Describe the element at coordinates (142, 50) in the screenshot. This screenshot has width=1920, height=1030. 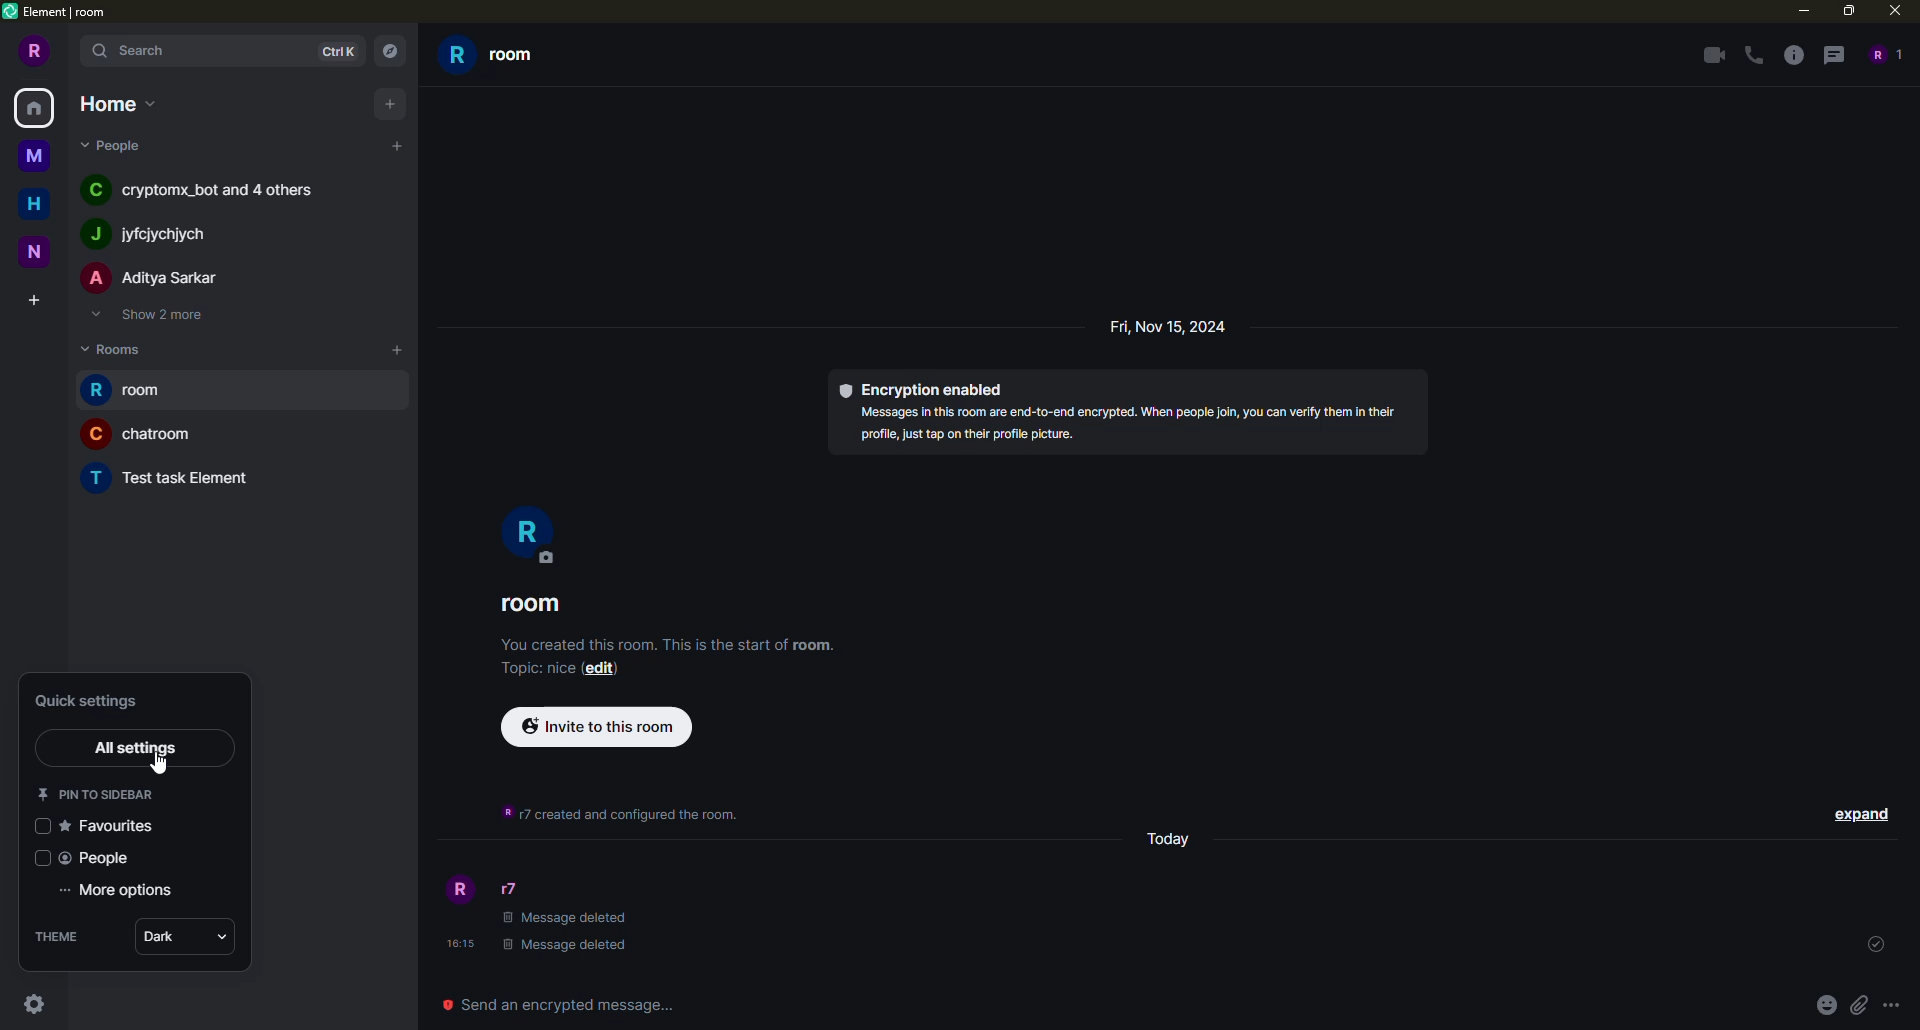
I see `search` at that location.